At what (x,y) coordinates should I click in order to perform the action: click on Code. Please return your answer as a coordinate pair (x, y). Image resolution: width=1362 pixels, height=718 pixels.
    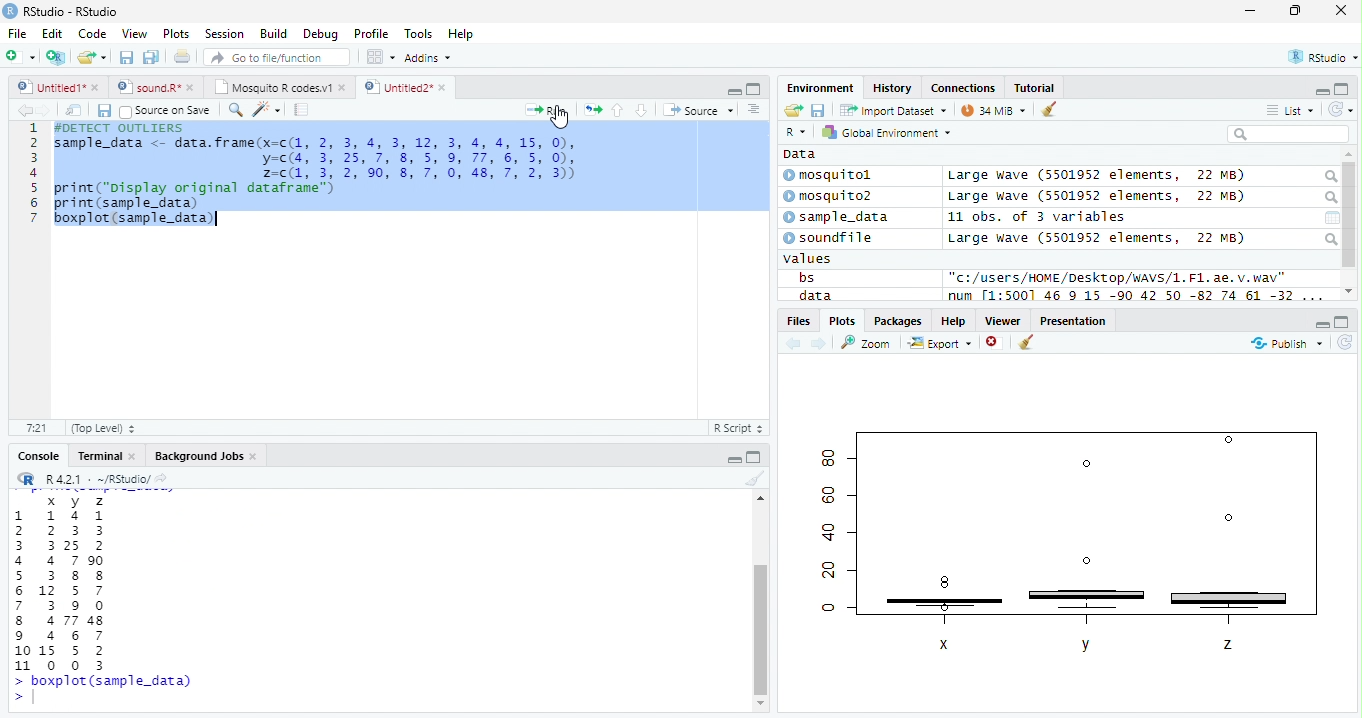
    Looking at the image, I should click on (92, 34).